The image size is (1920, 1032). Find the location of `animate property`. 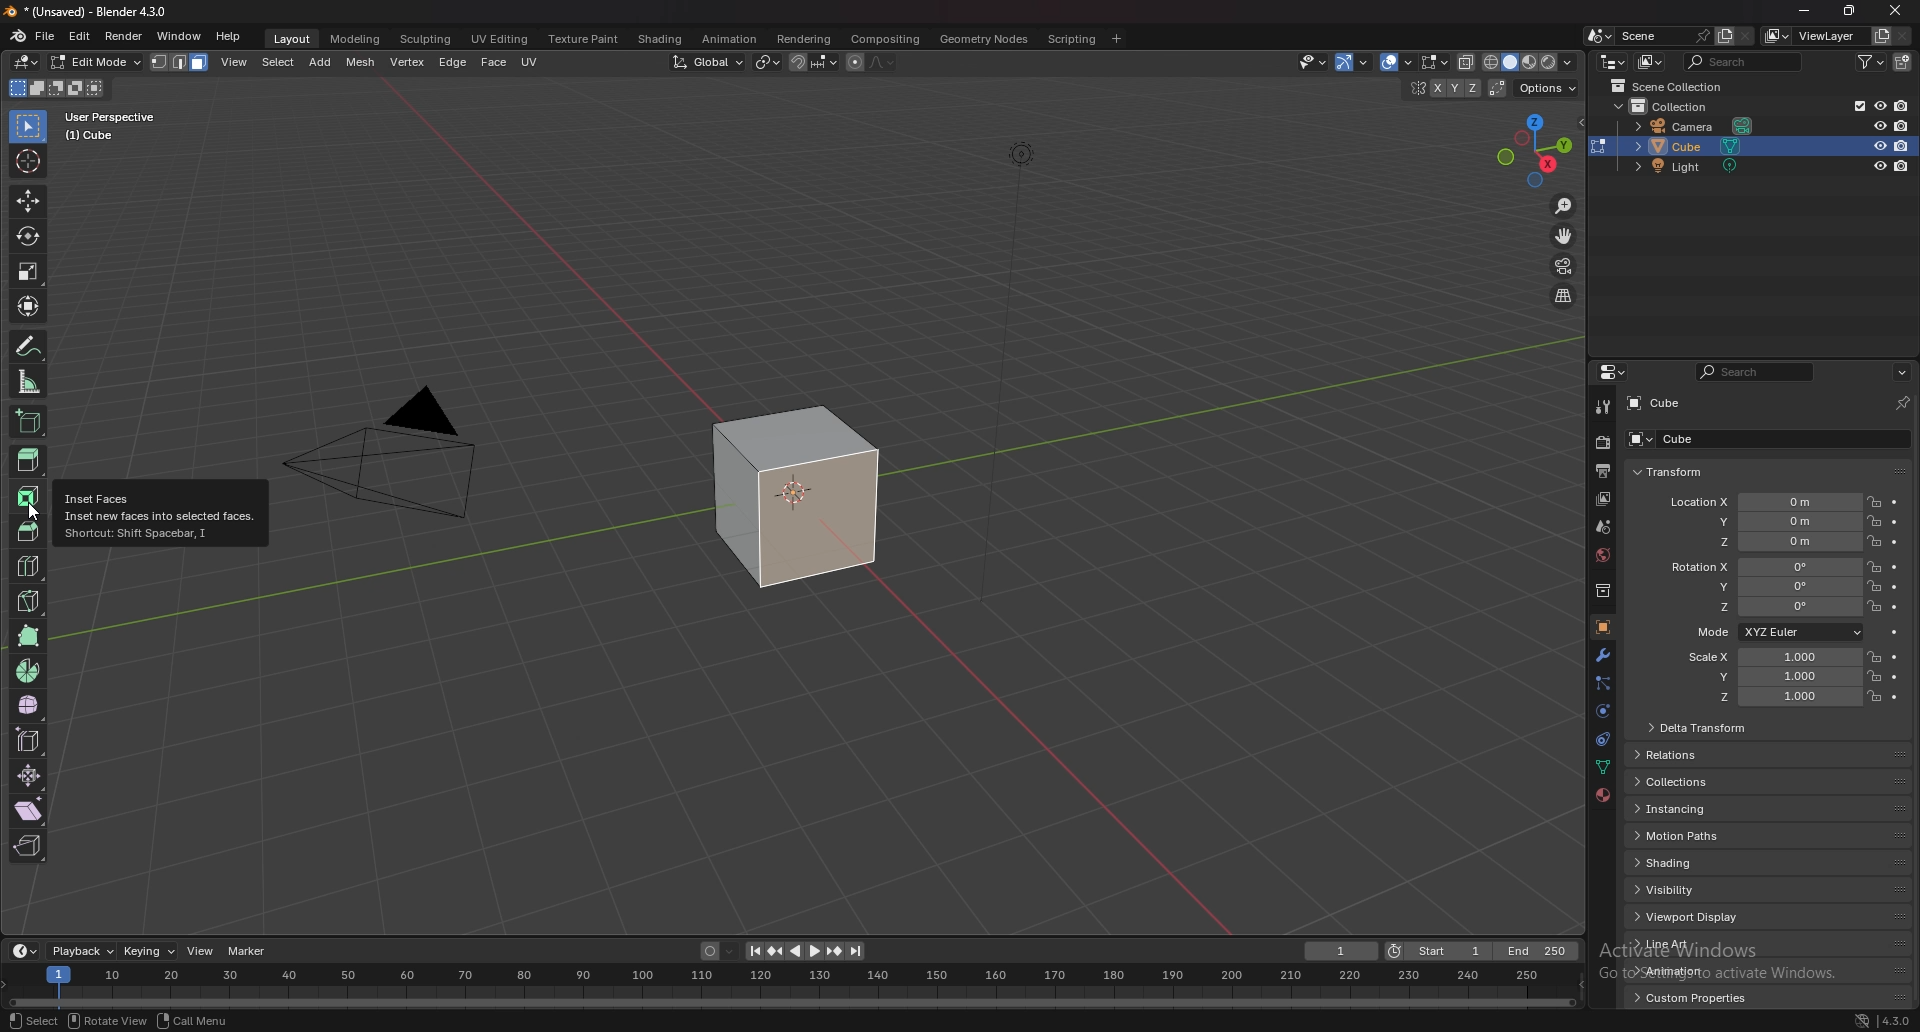

animate property is located at coordinates (1896, 633).